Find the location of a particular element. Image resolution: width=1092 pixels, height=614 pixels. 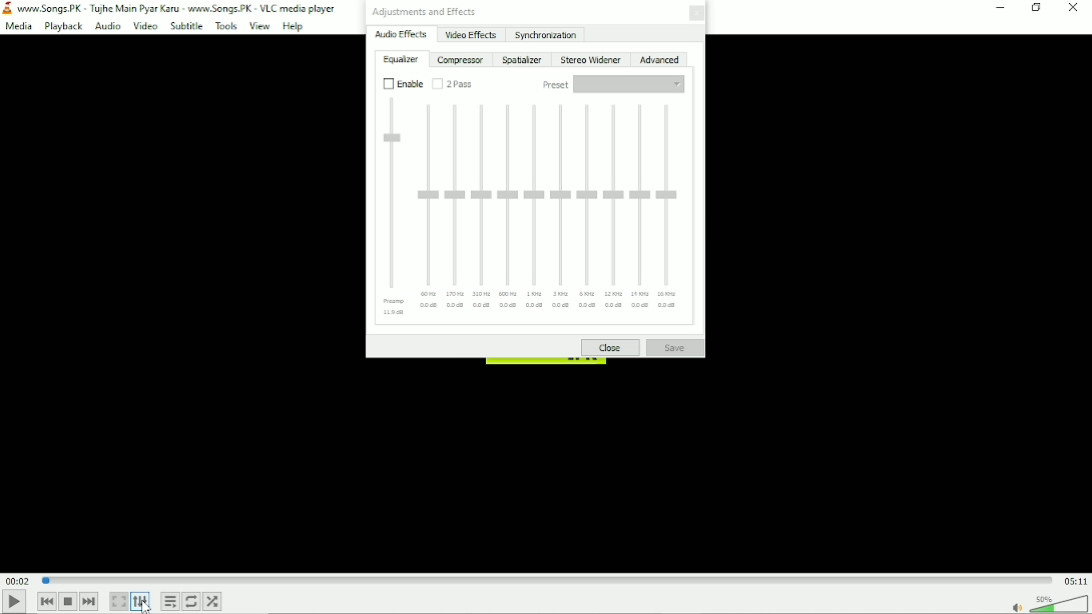

Total duration is located at coordinates (1076, 581).